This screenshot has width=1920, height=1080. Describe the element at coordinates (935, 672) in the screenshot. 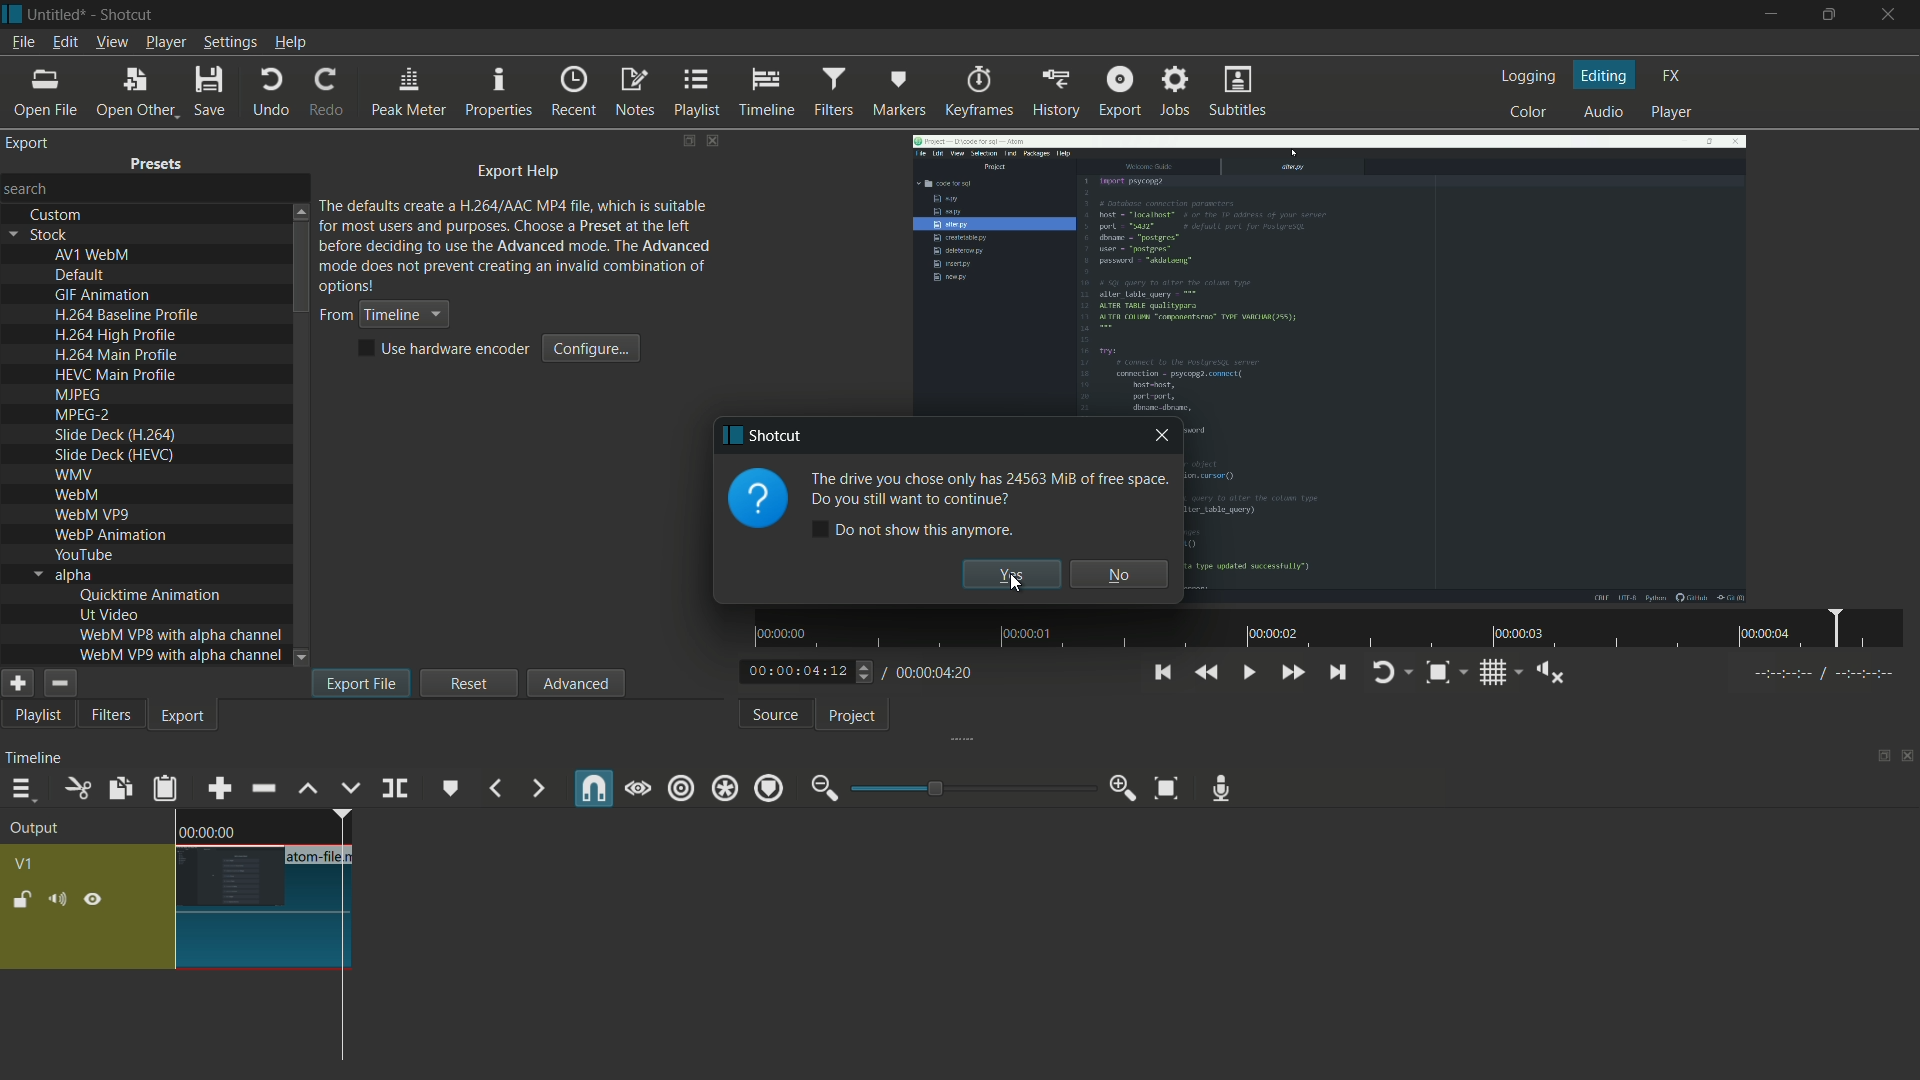

I see `total time` at that location.